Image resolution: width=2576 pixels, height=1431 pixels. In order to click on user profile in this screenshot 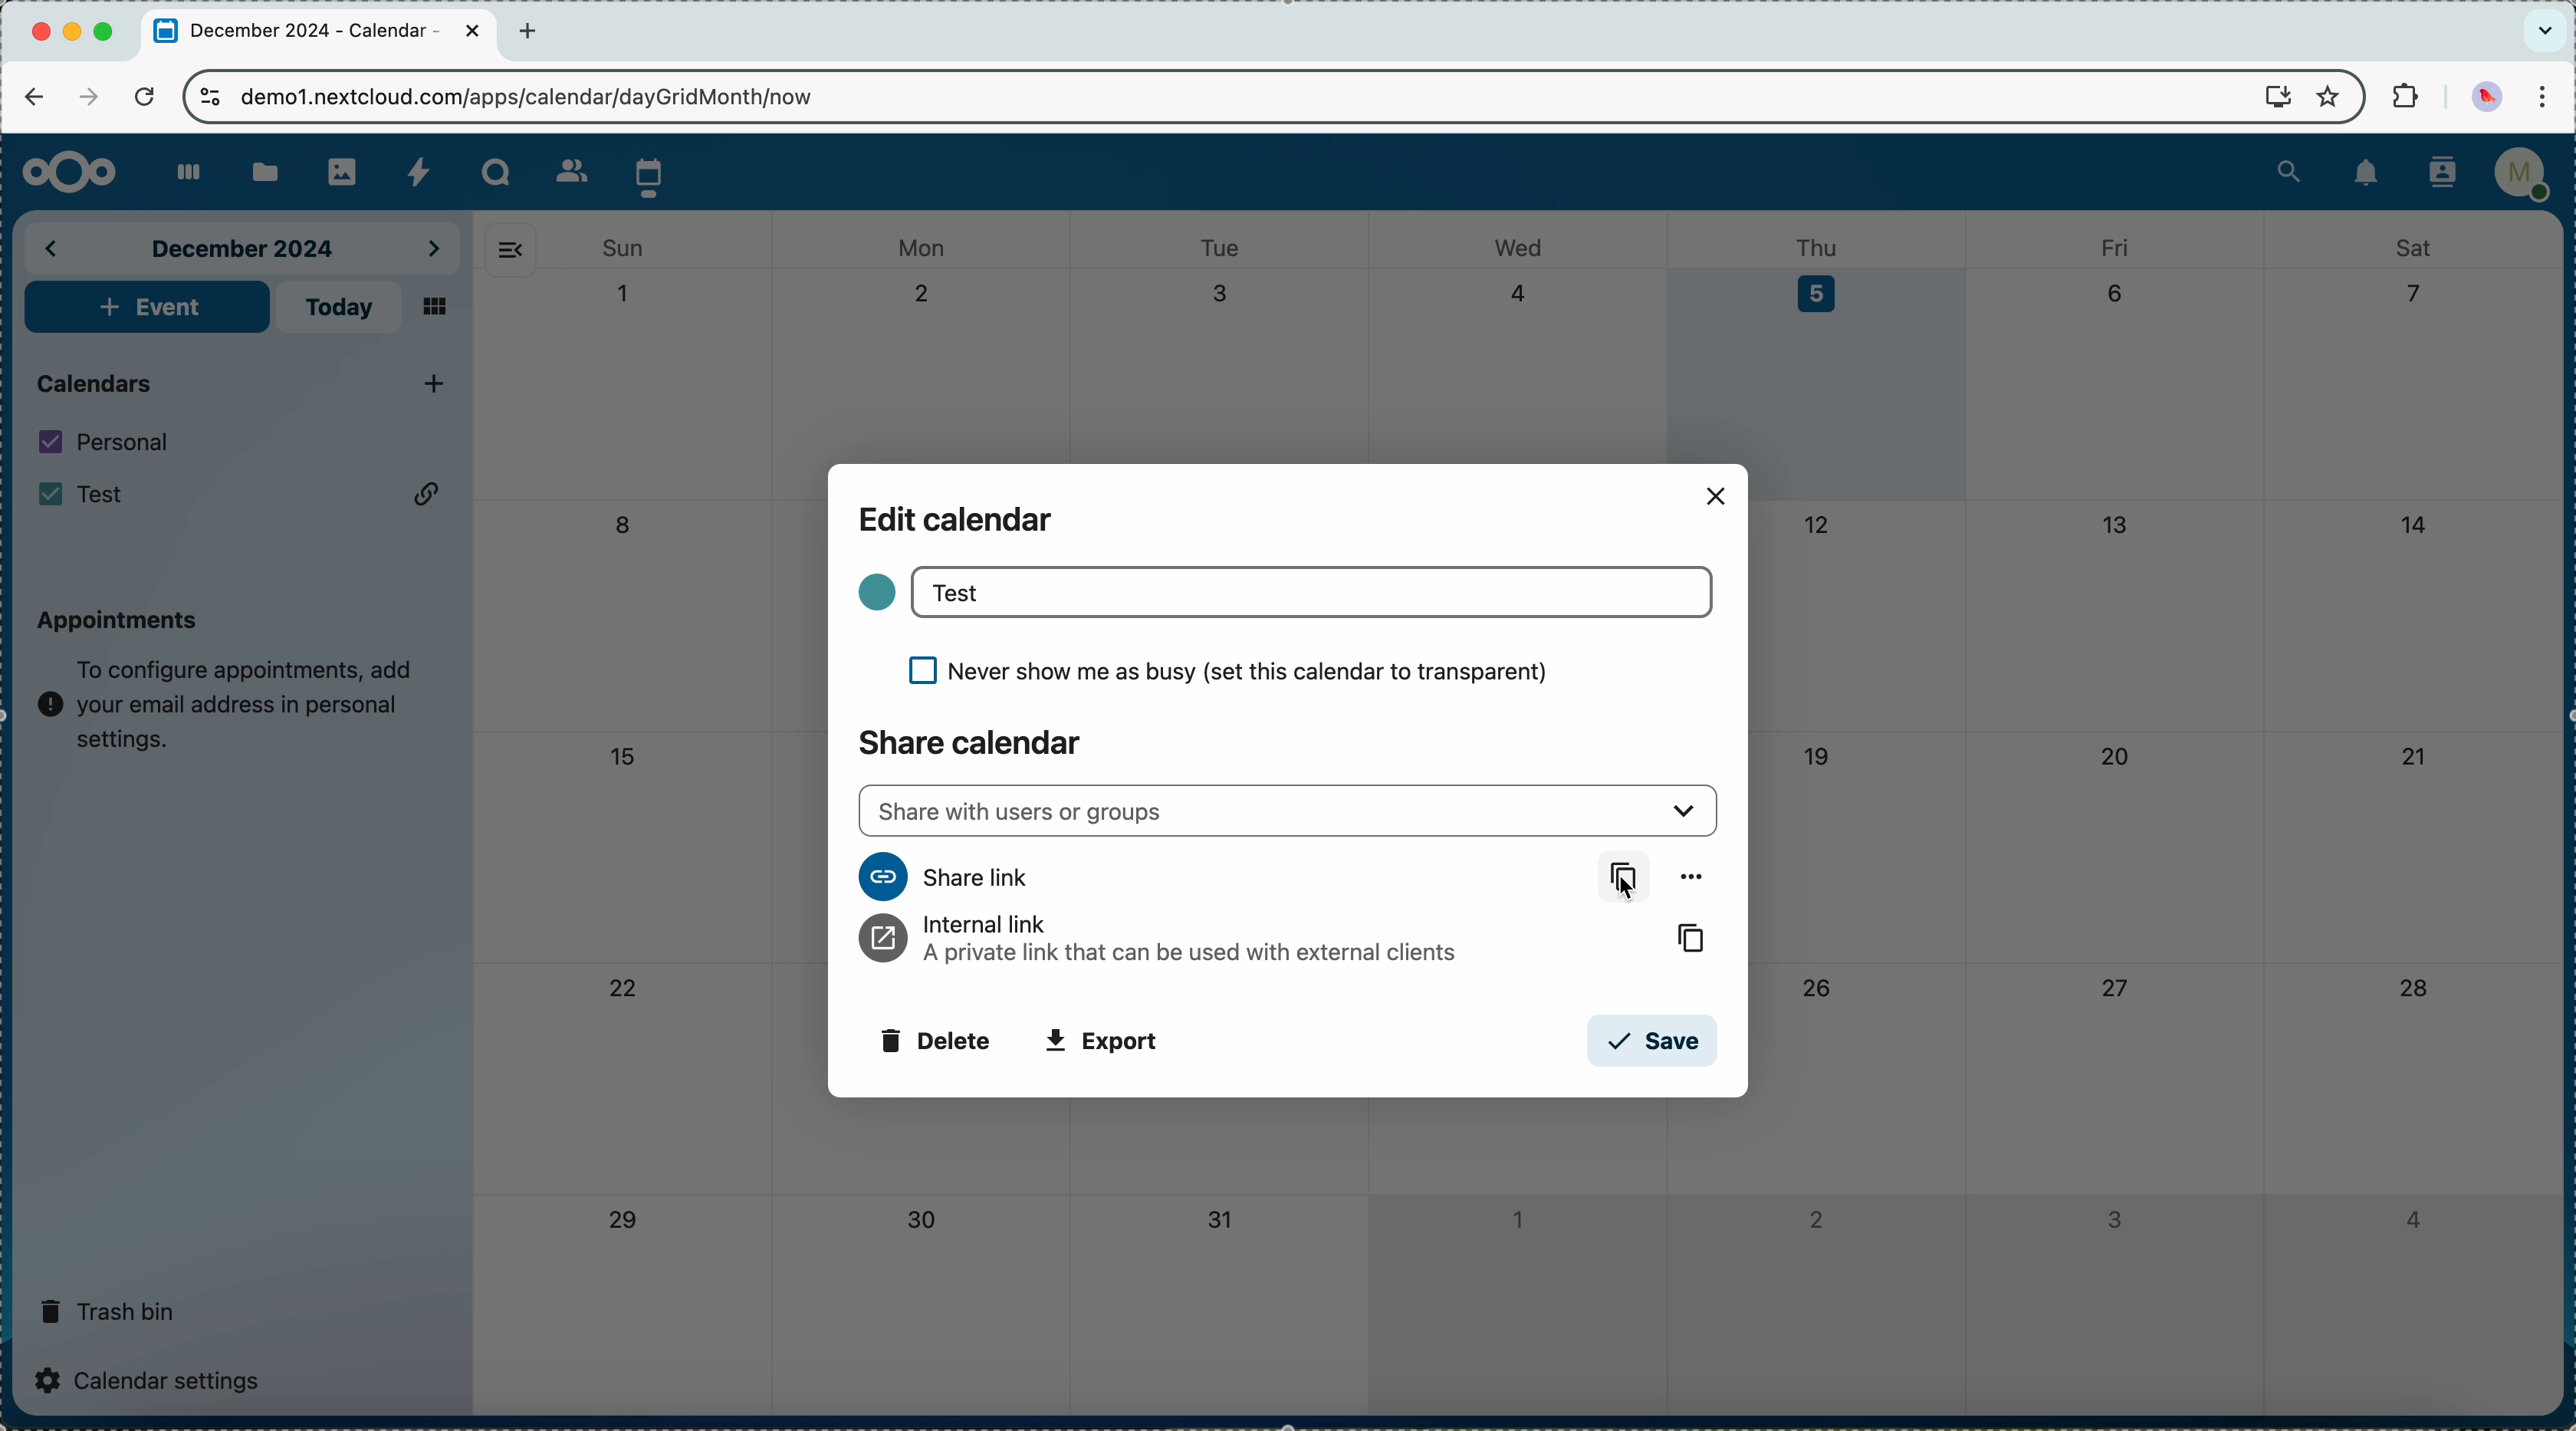, I will do `click(2521, 180)`.